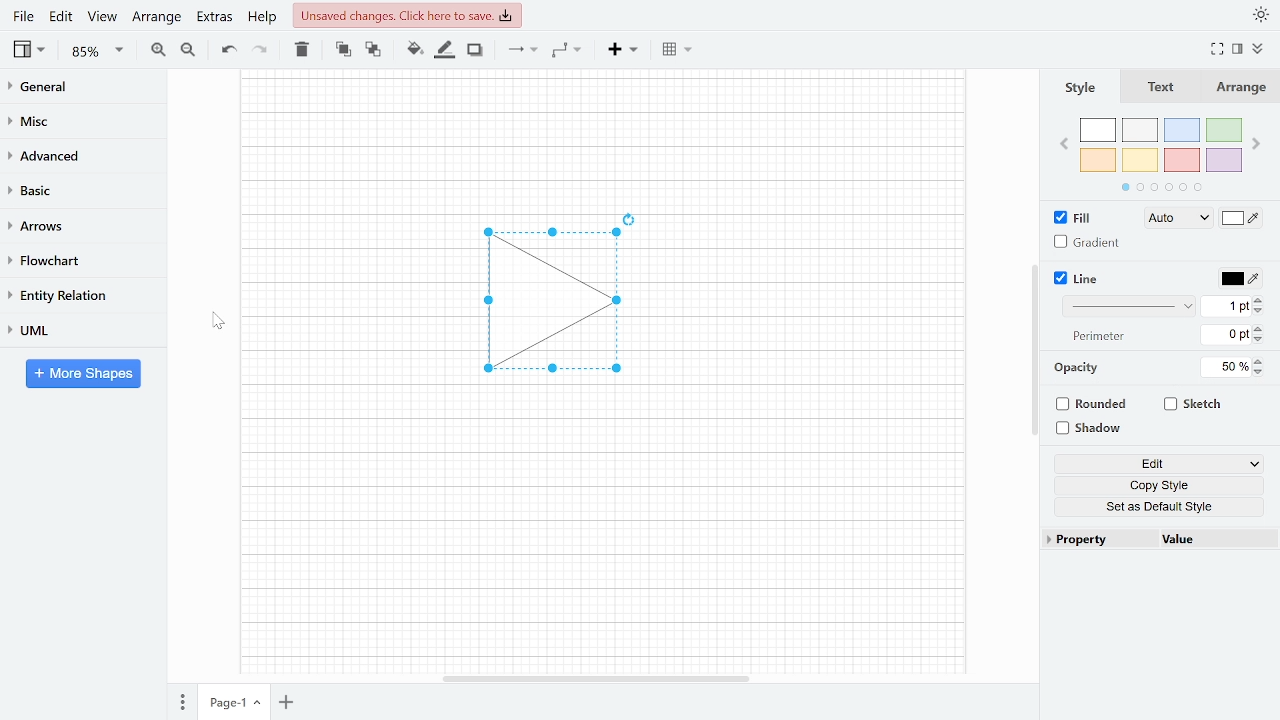  Describe the element at coordinates (1088, 242) in the screenshot. I see `Gradient` at that location.